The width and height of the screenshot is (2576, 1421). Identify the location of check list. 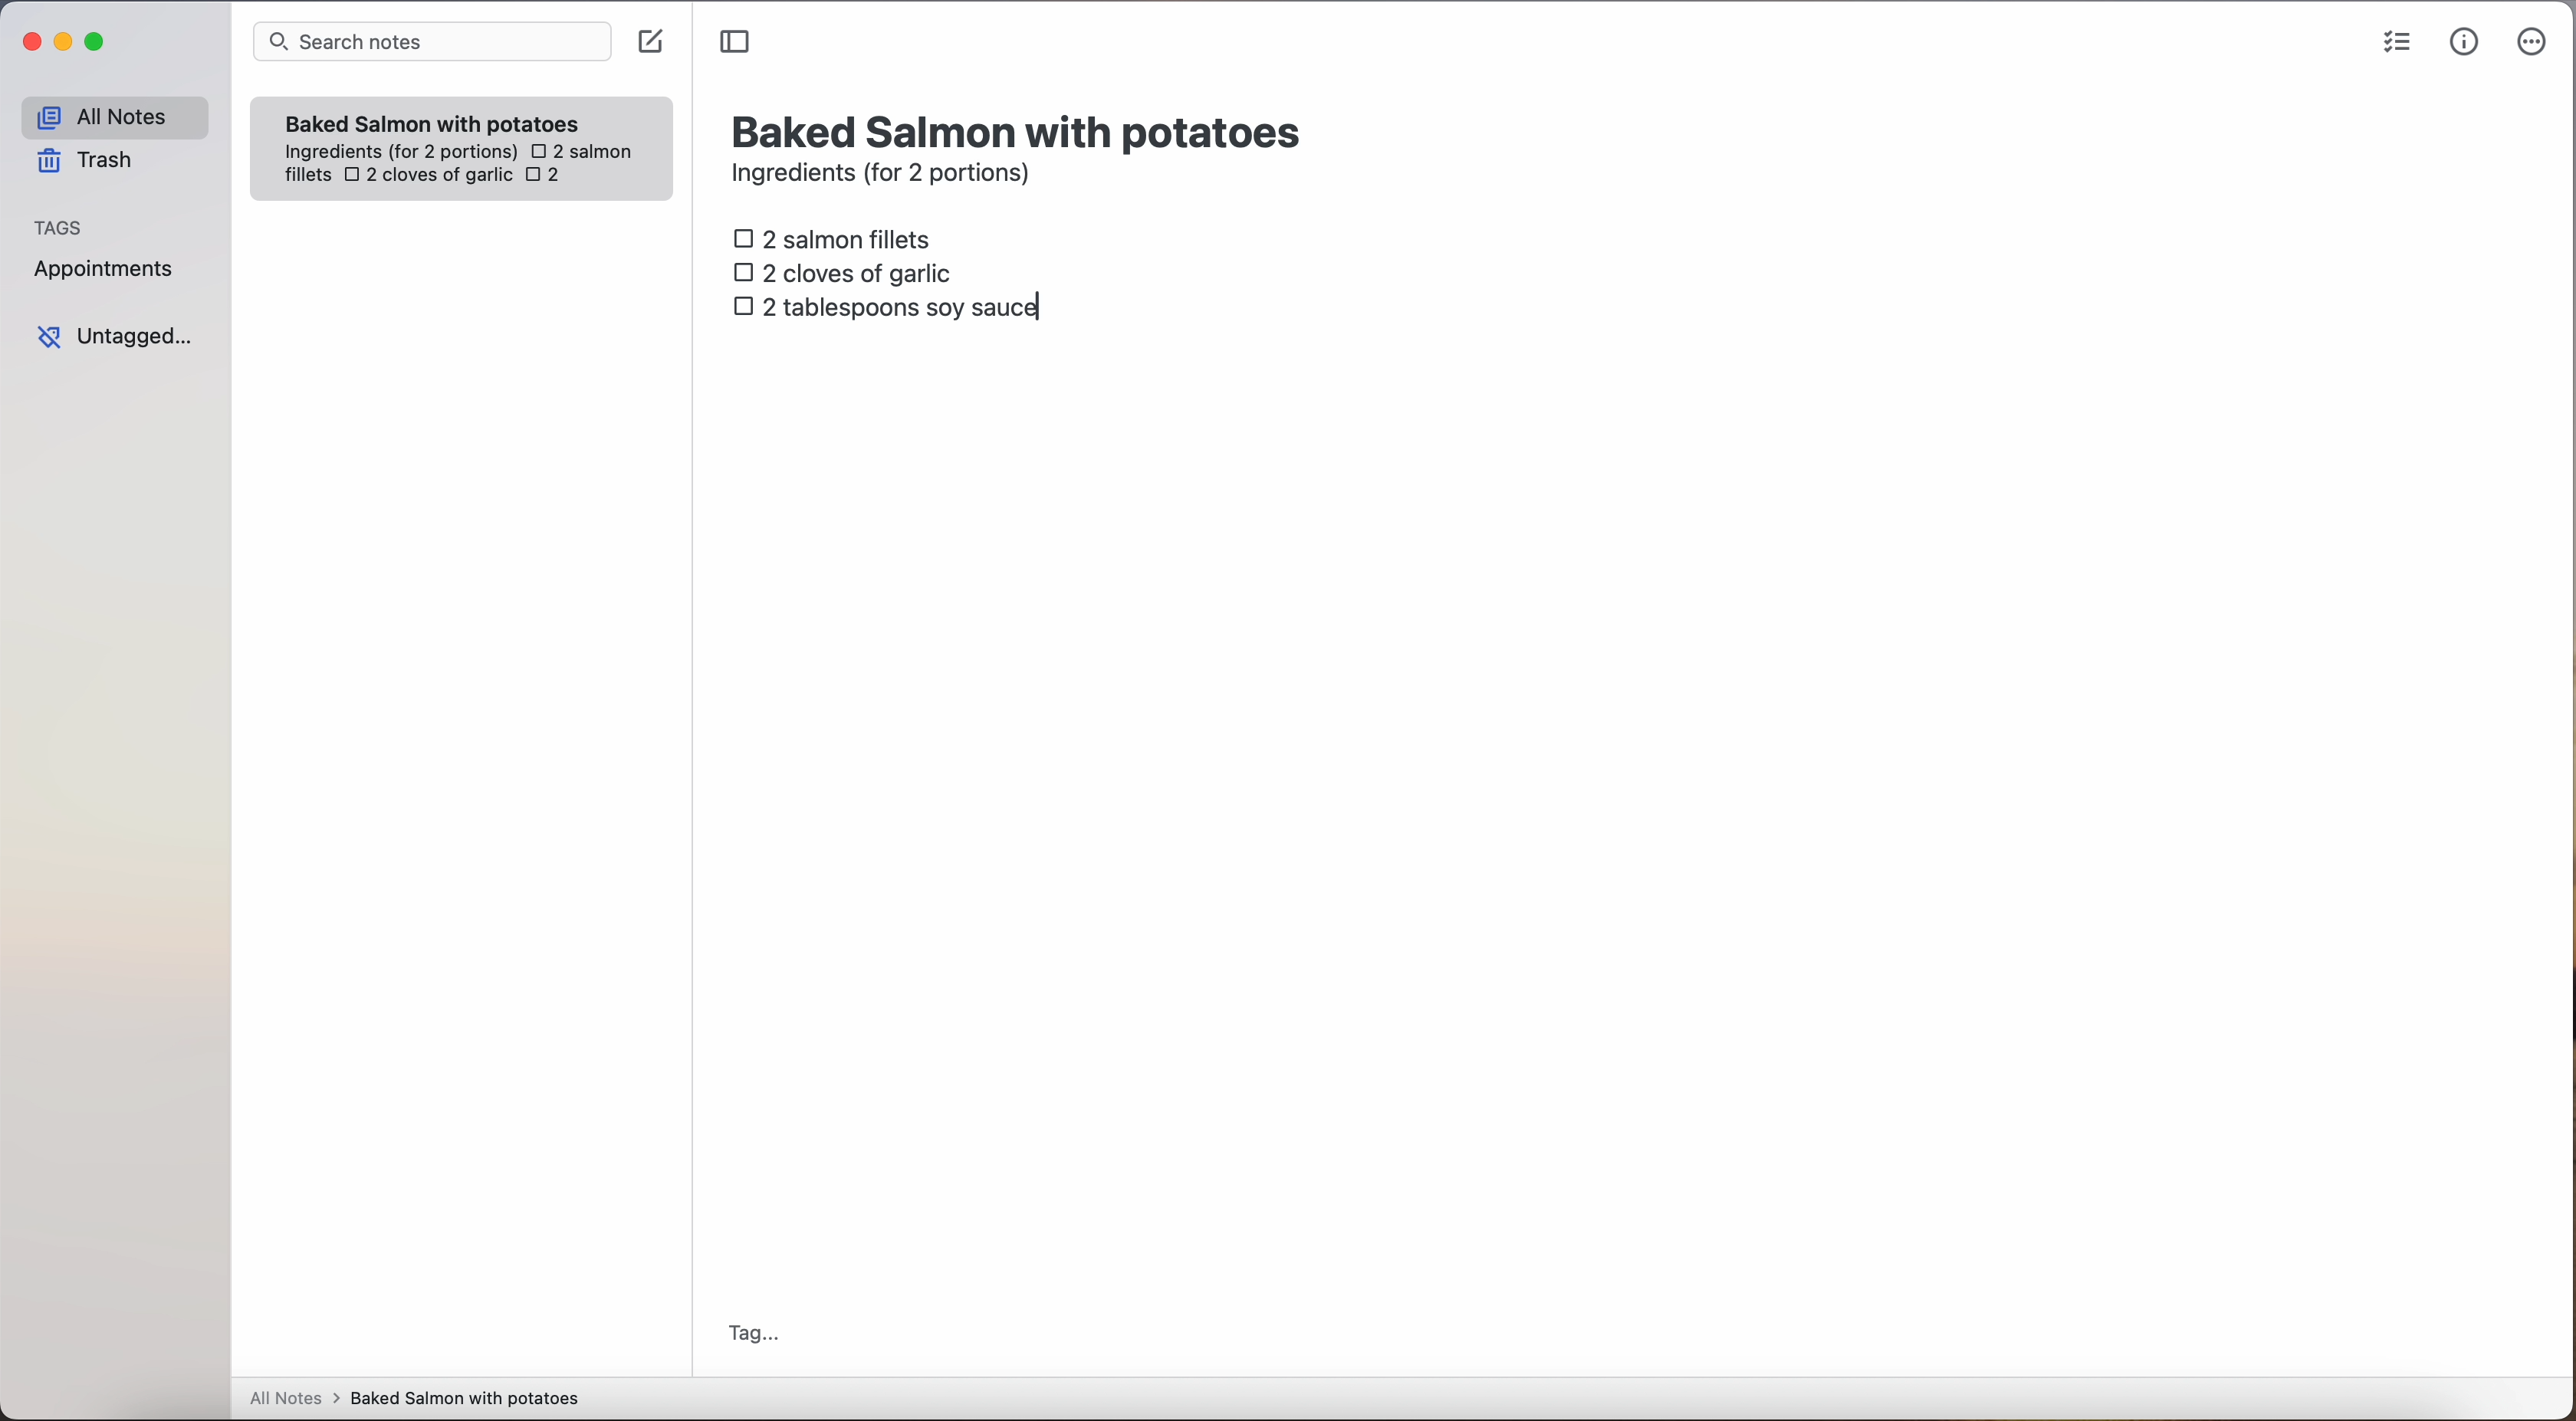
(2397, 43).